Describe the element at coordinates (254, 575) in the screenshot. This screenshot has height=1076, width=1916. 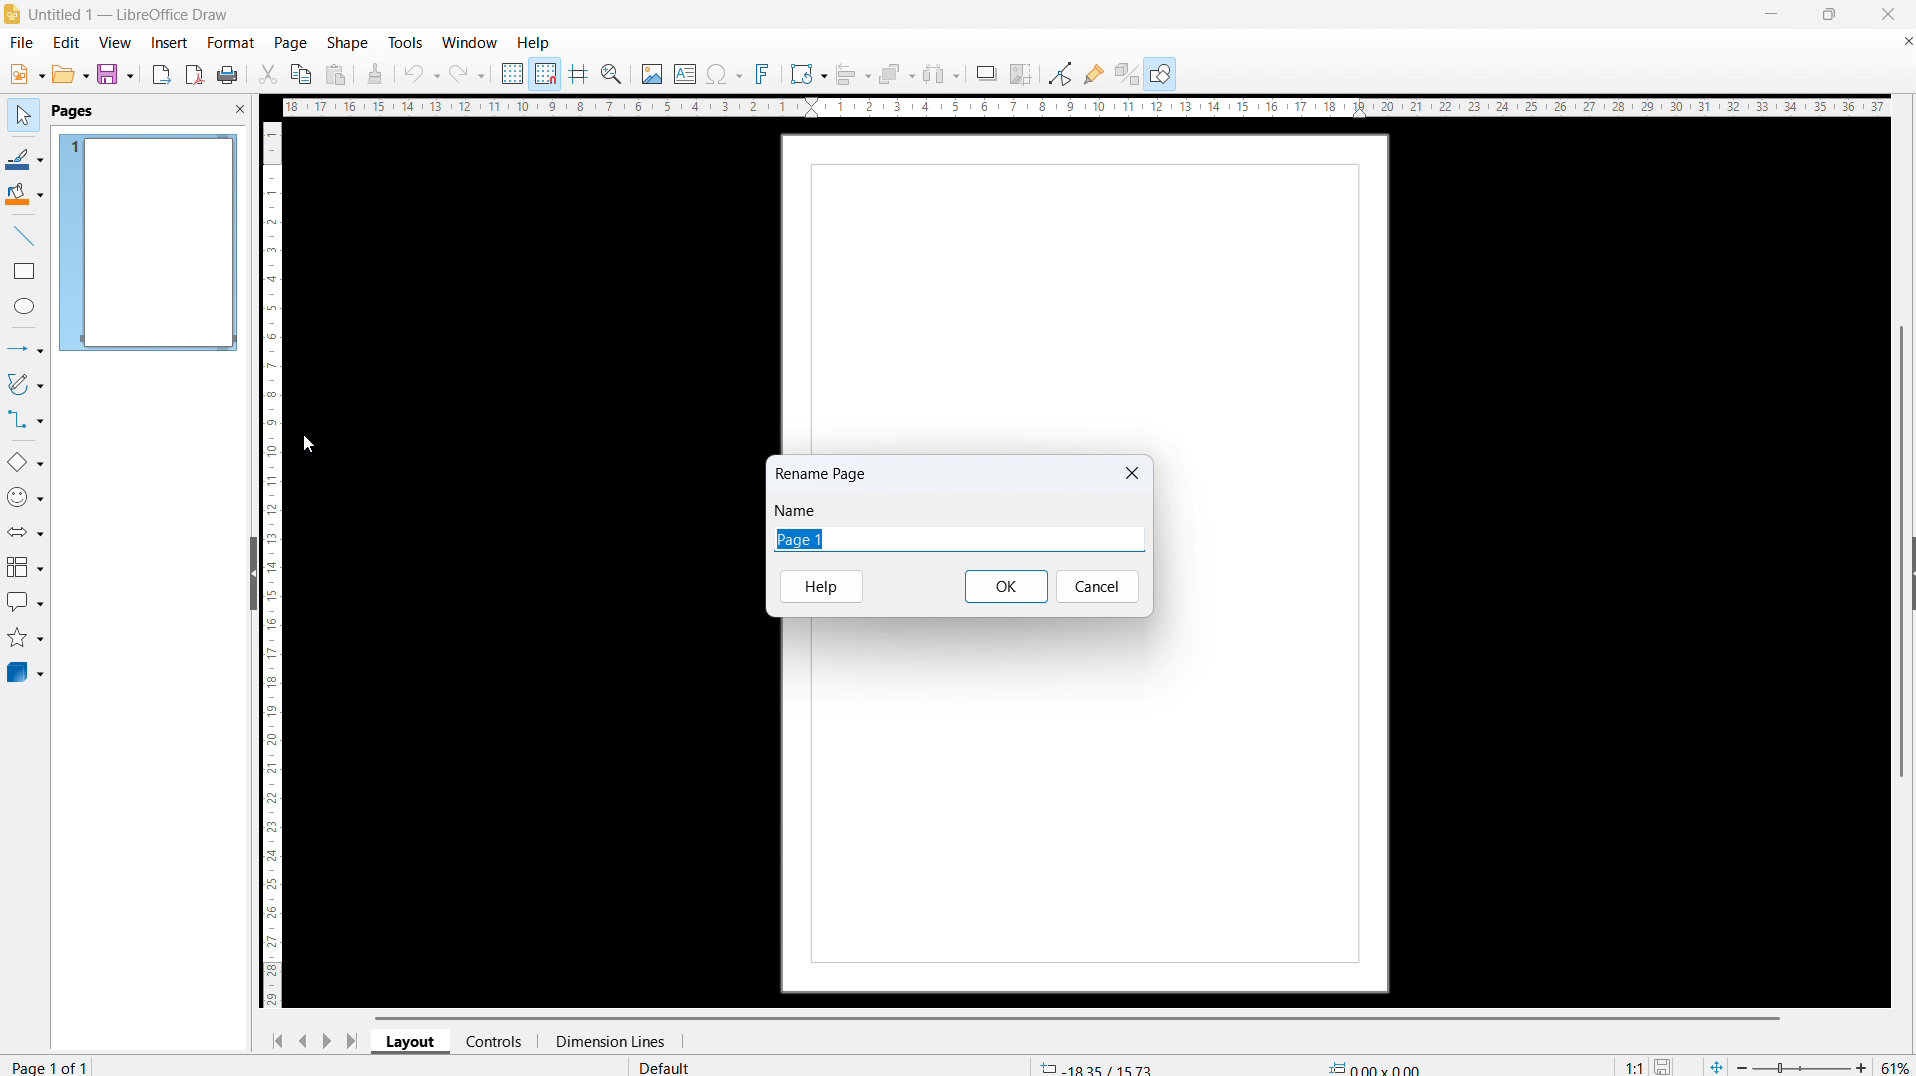
I see `hide pane` at that location.